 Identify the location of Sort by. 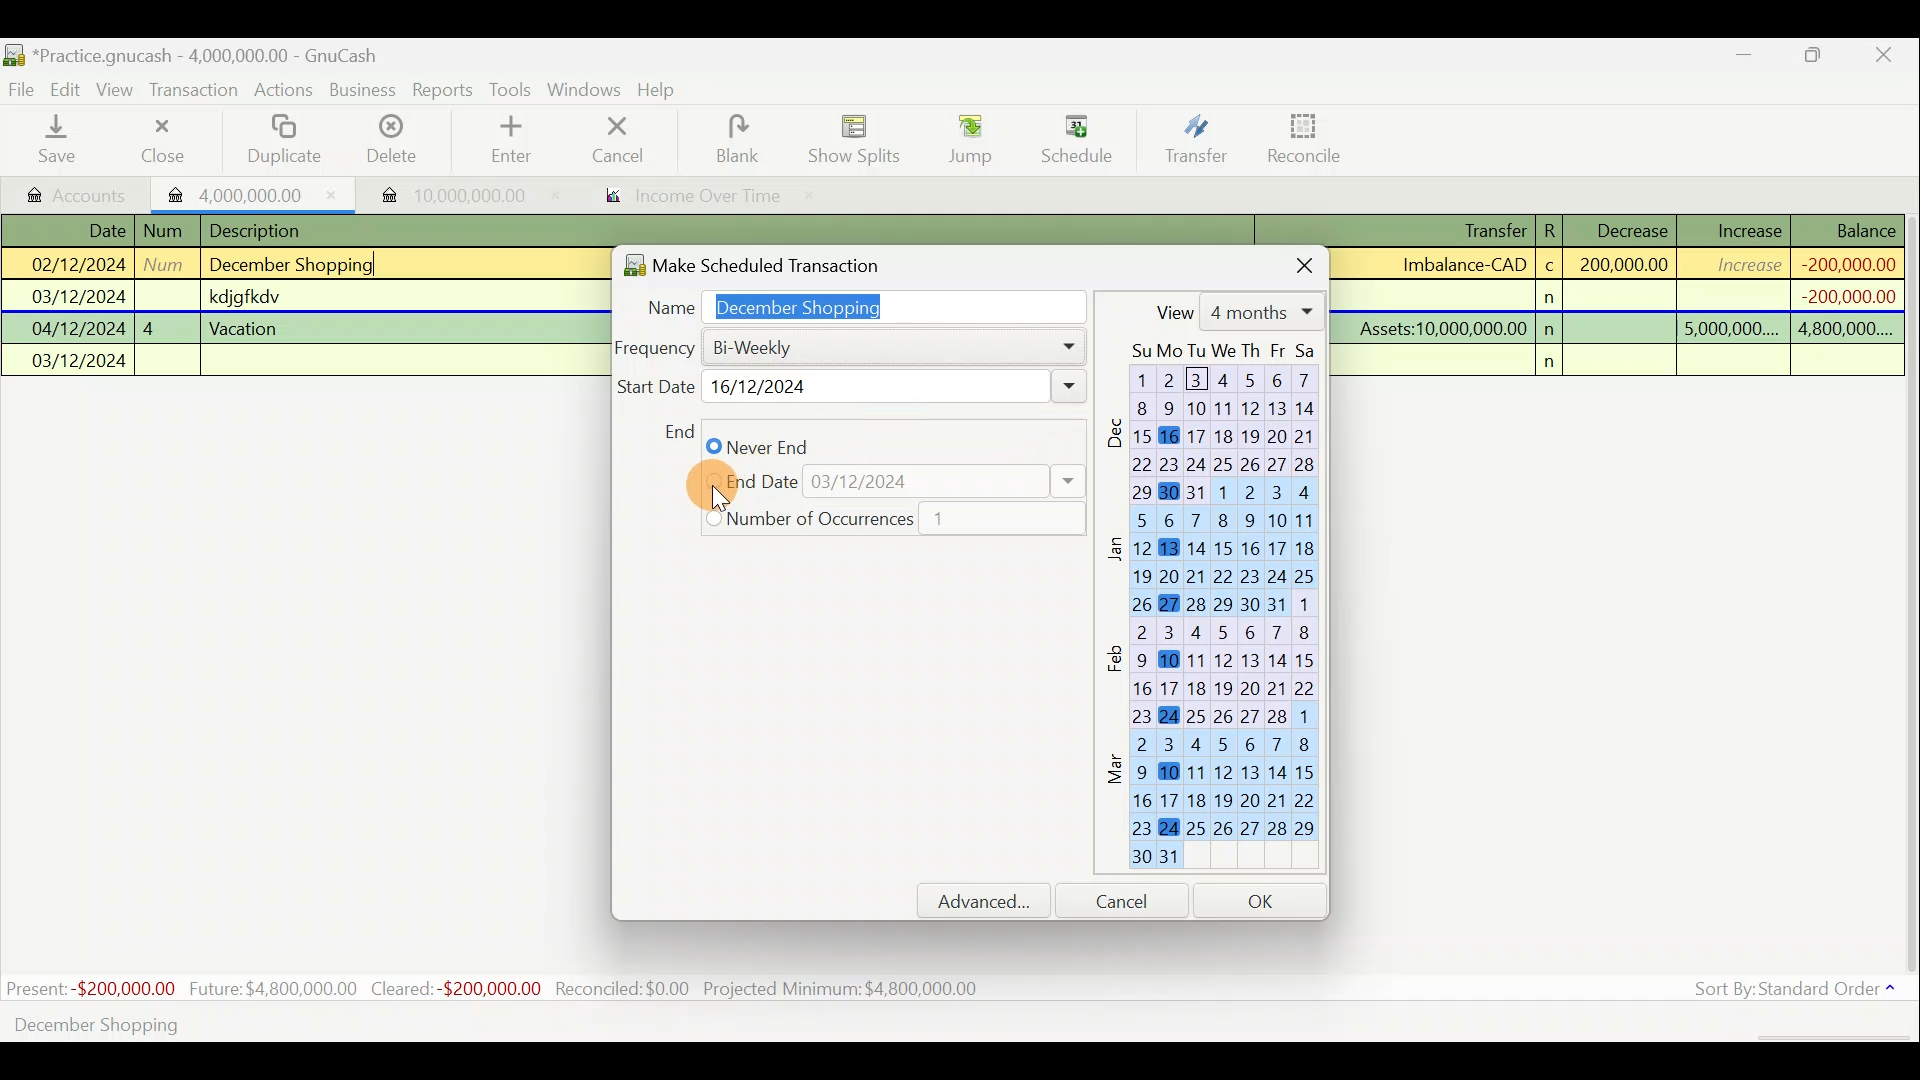
(1799, 993).